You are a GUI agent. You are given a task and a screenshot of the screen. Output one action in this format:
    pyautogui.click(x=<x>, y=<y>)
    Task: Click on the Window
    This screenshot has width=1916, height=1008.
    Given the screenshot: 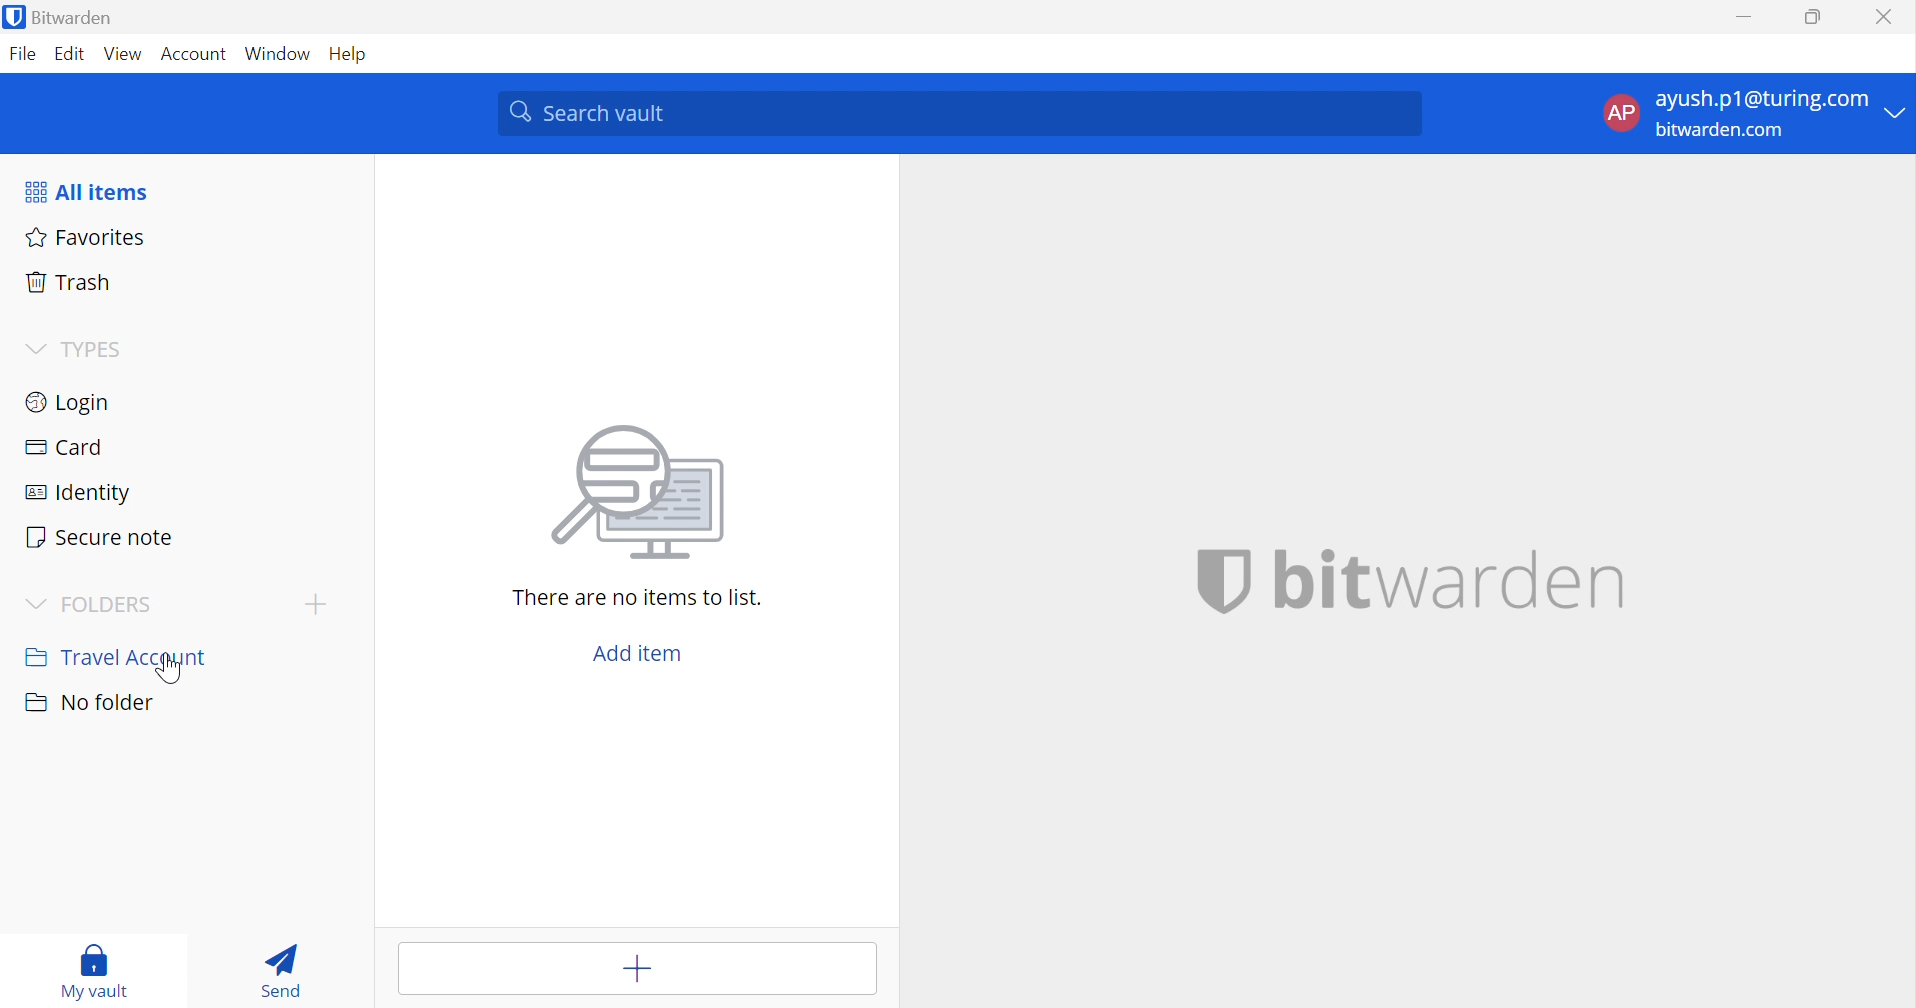 What is the action you would take?
    pyautogui.click(x=278, y=52)
    